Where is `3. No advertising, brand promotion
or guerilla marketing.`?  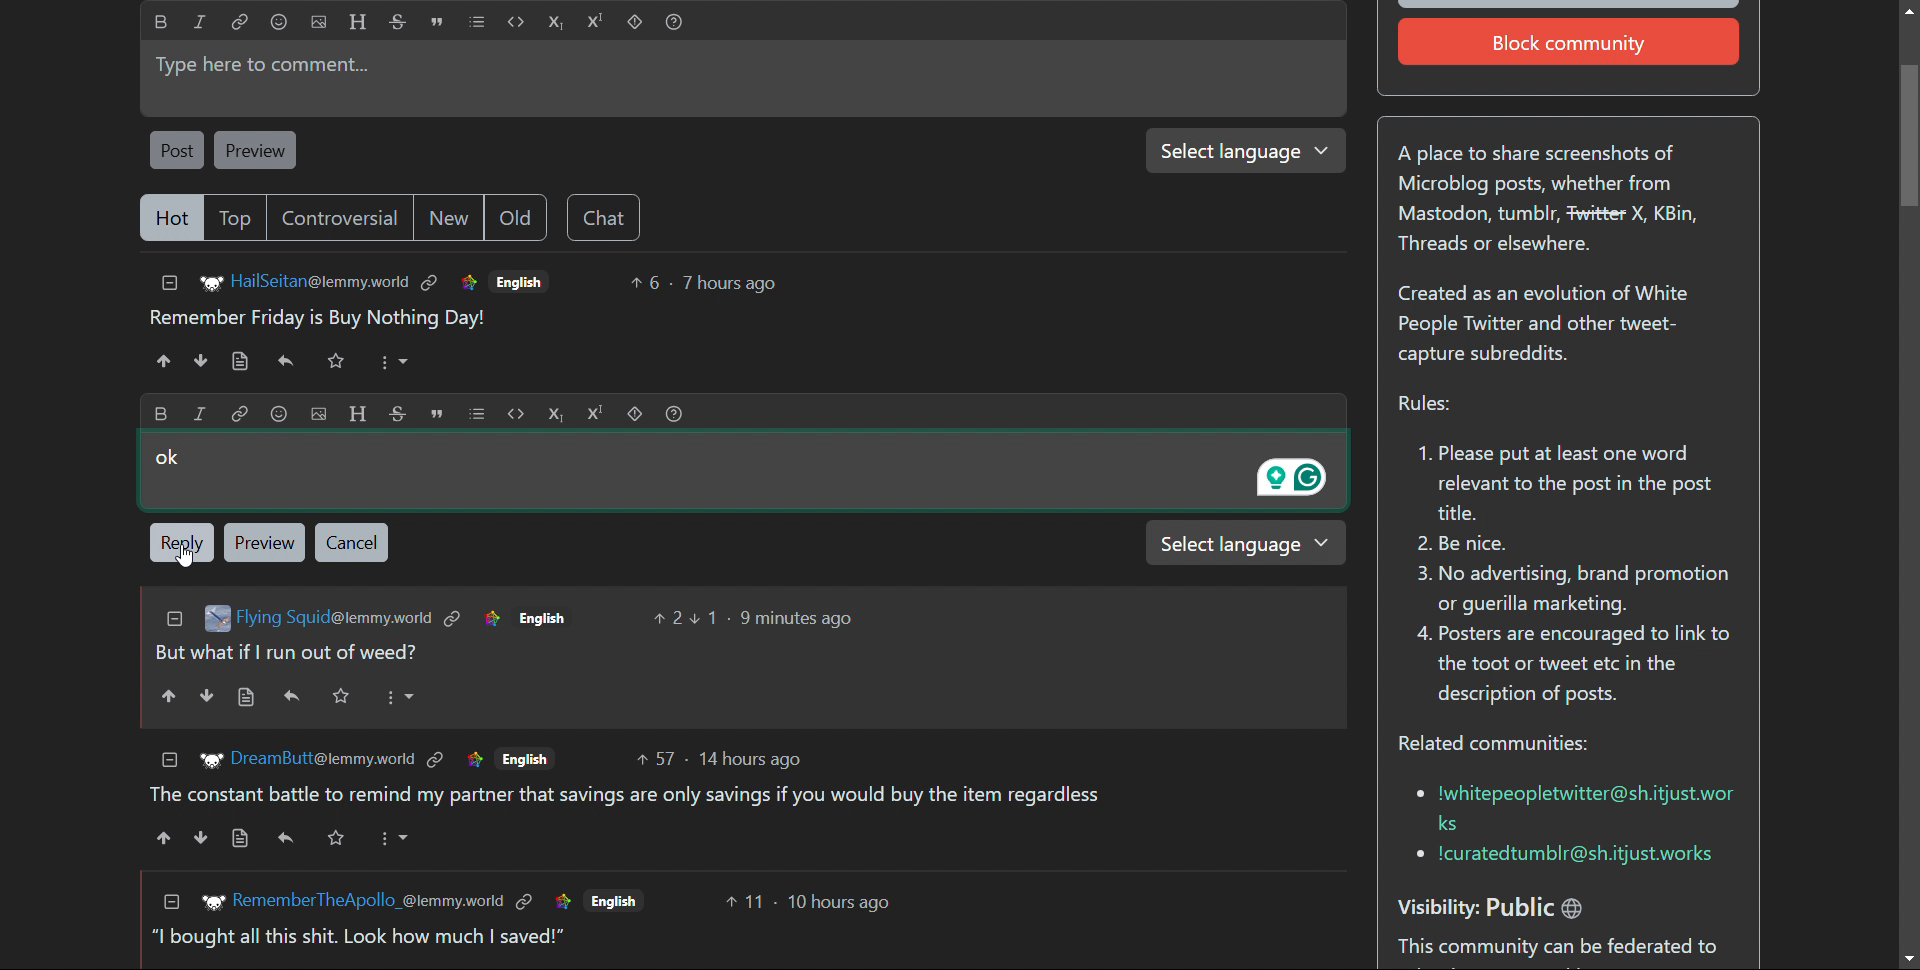
3. No advertising, brand promotion
or guerilla marketing. is located at coordinates (1570, 589).